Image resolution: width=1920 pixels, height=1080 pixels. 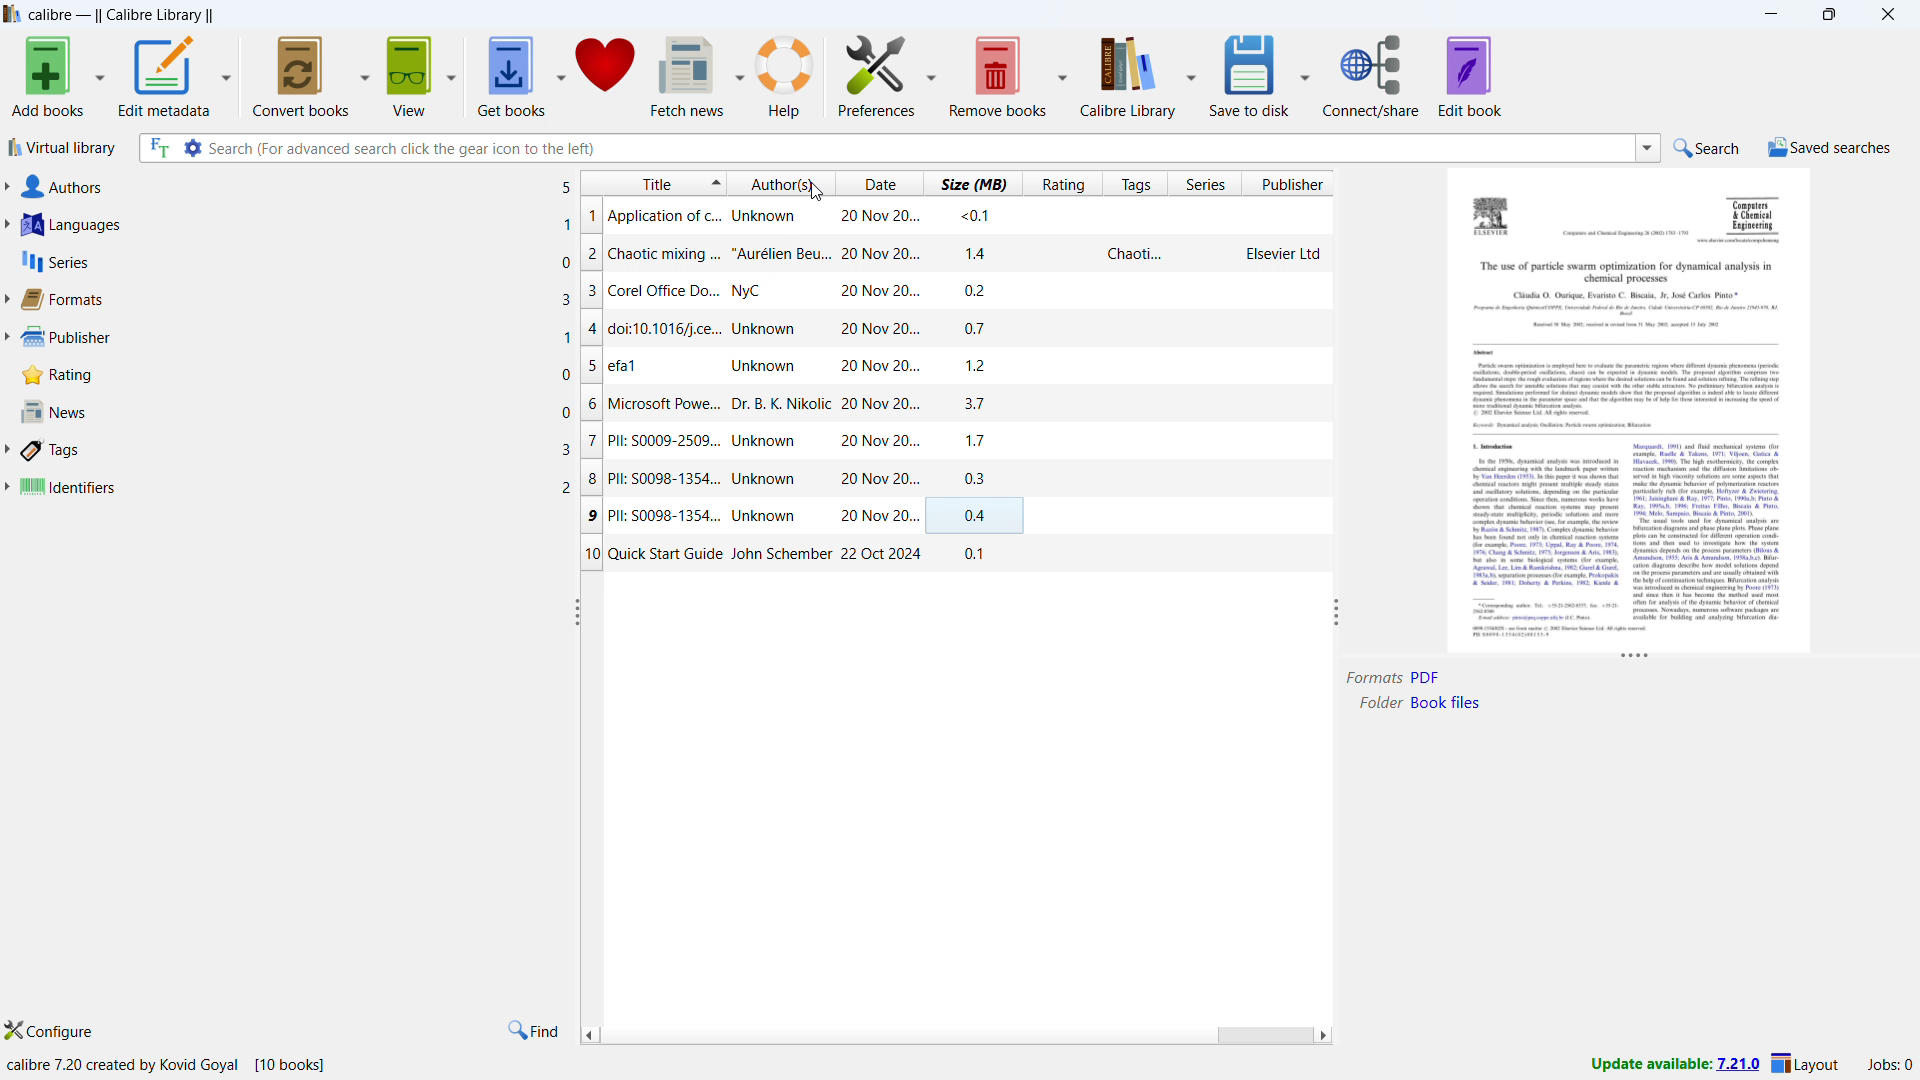 What do you see at coordinates (975, 555) in the screenshot?
I see `0.1` at bounding box center [975, 555].